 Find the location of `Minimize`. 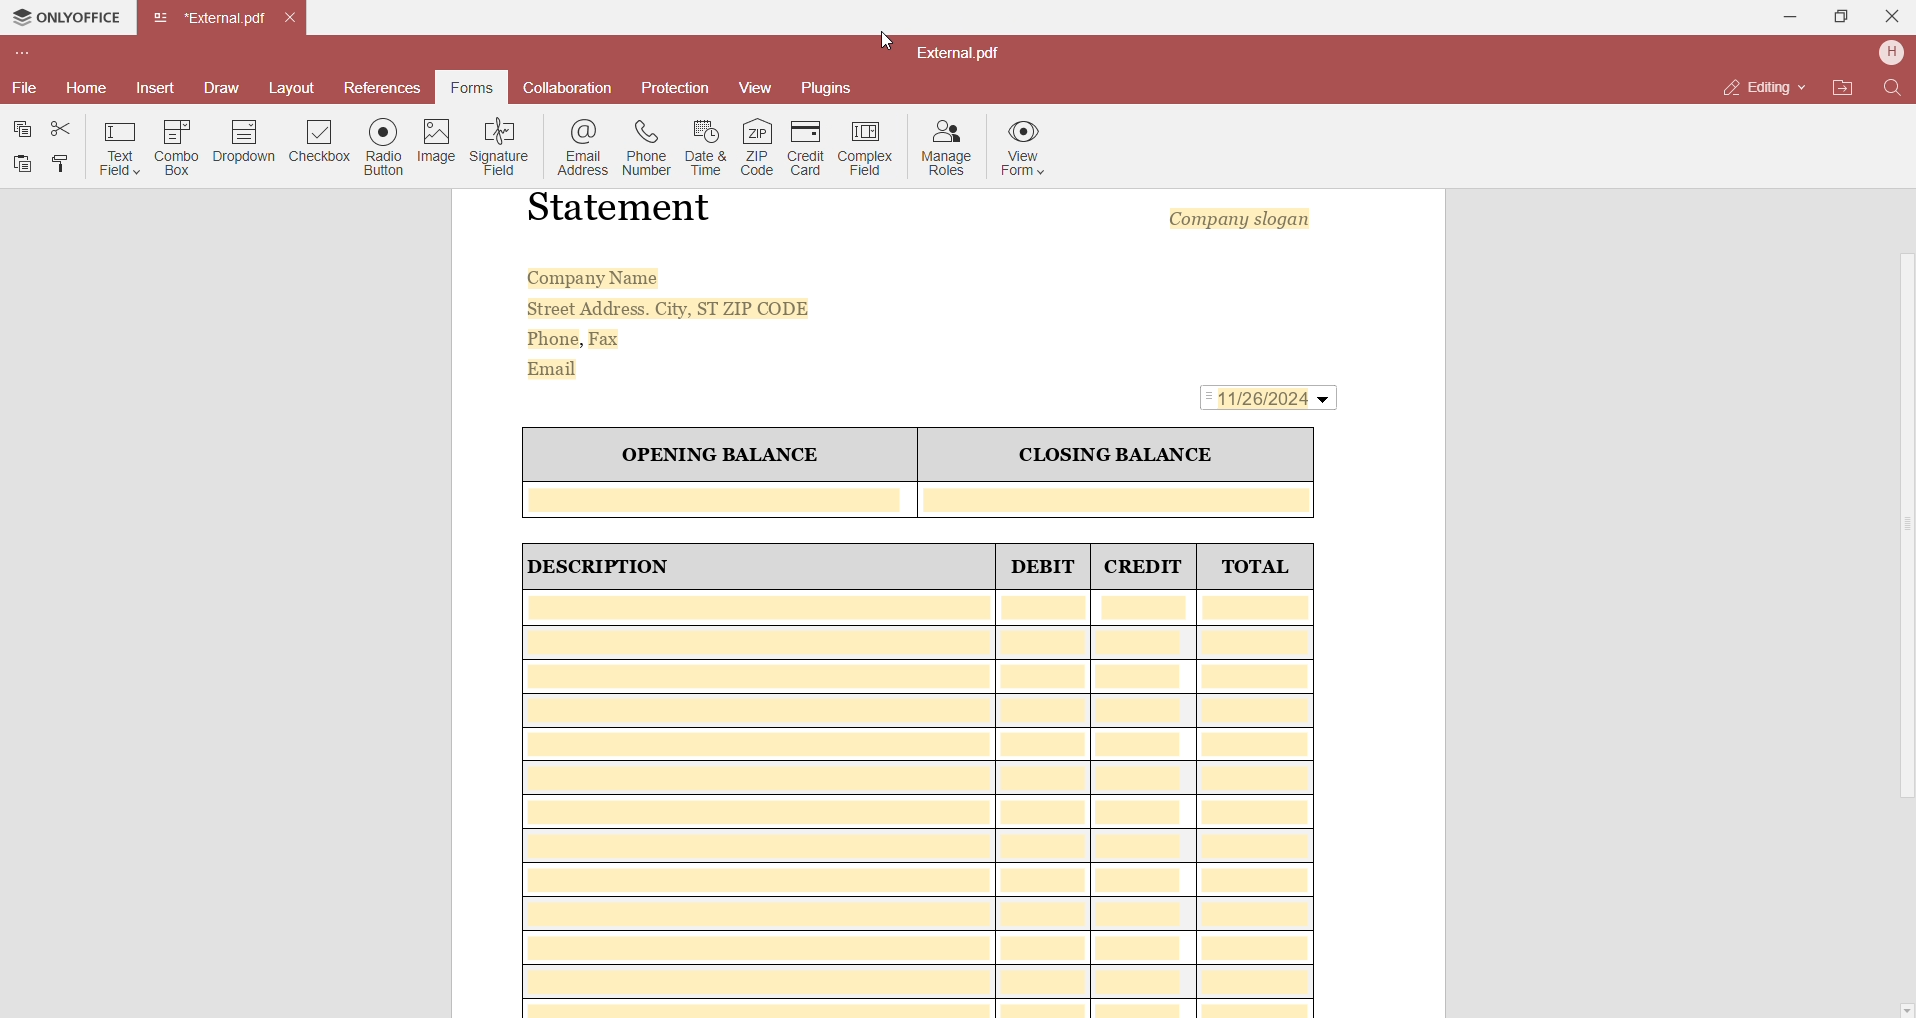

Minimize is located at coordinates (1783, 16).